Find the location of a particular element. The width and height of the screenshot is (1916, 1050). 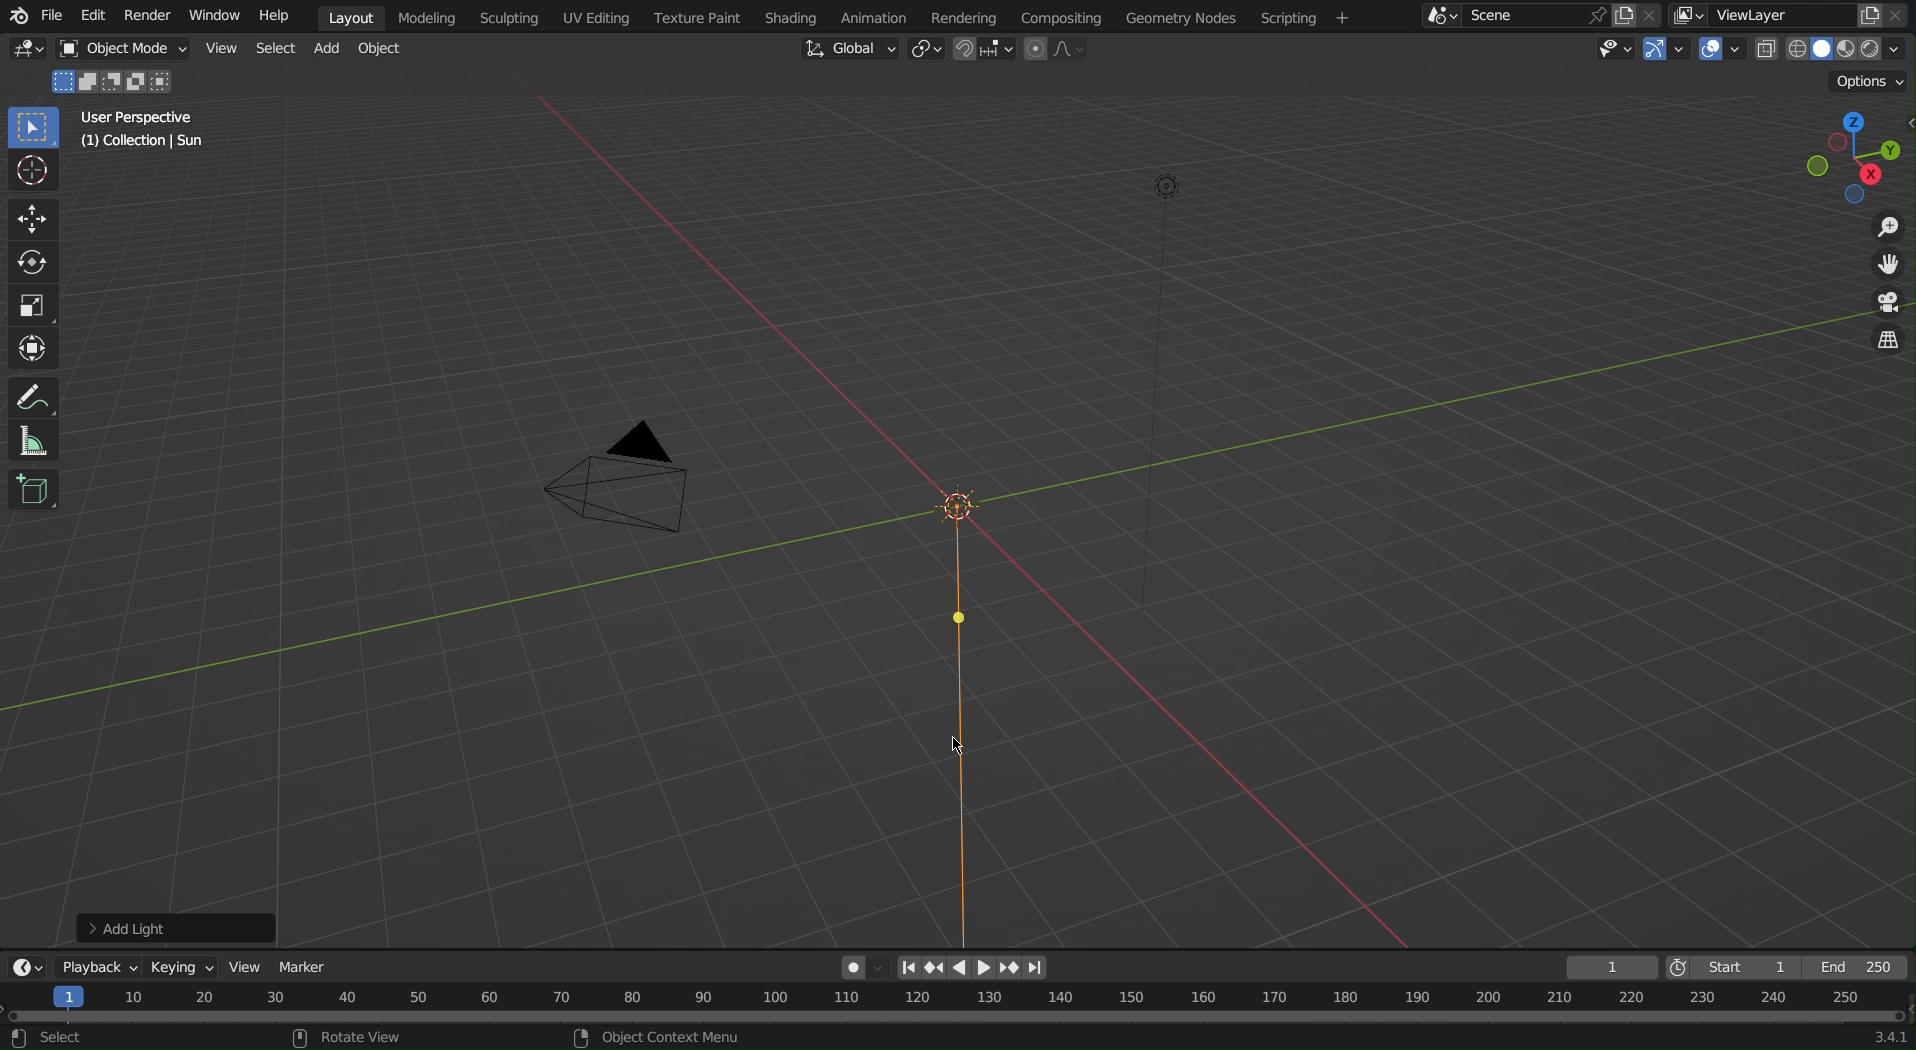

Scene is located at coordinates (1517, 16).